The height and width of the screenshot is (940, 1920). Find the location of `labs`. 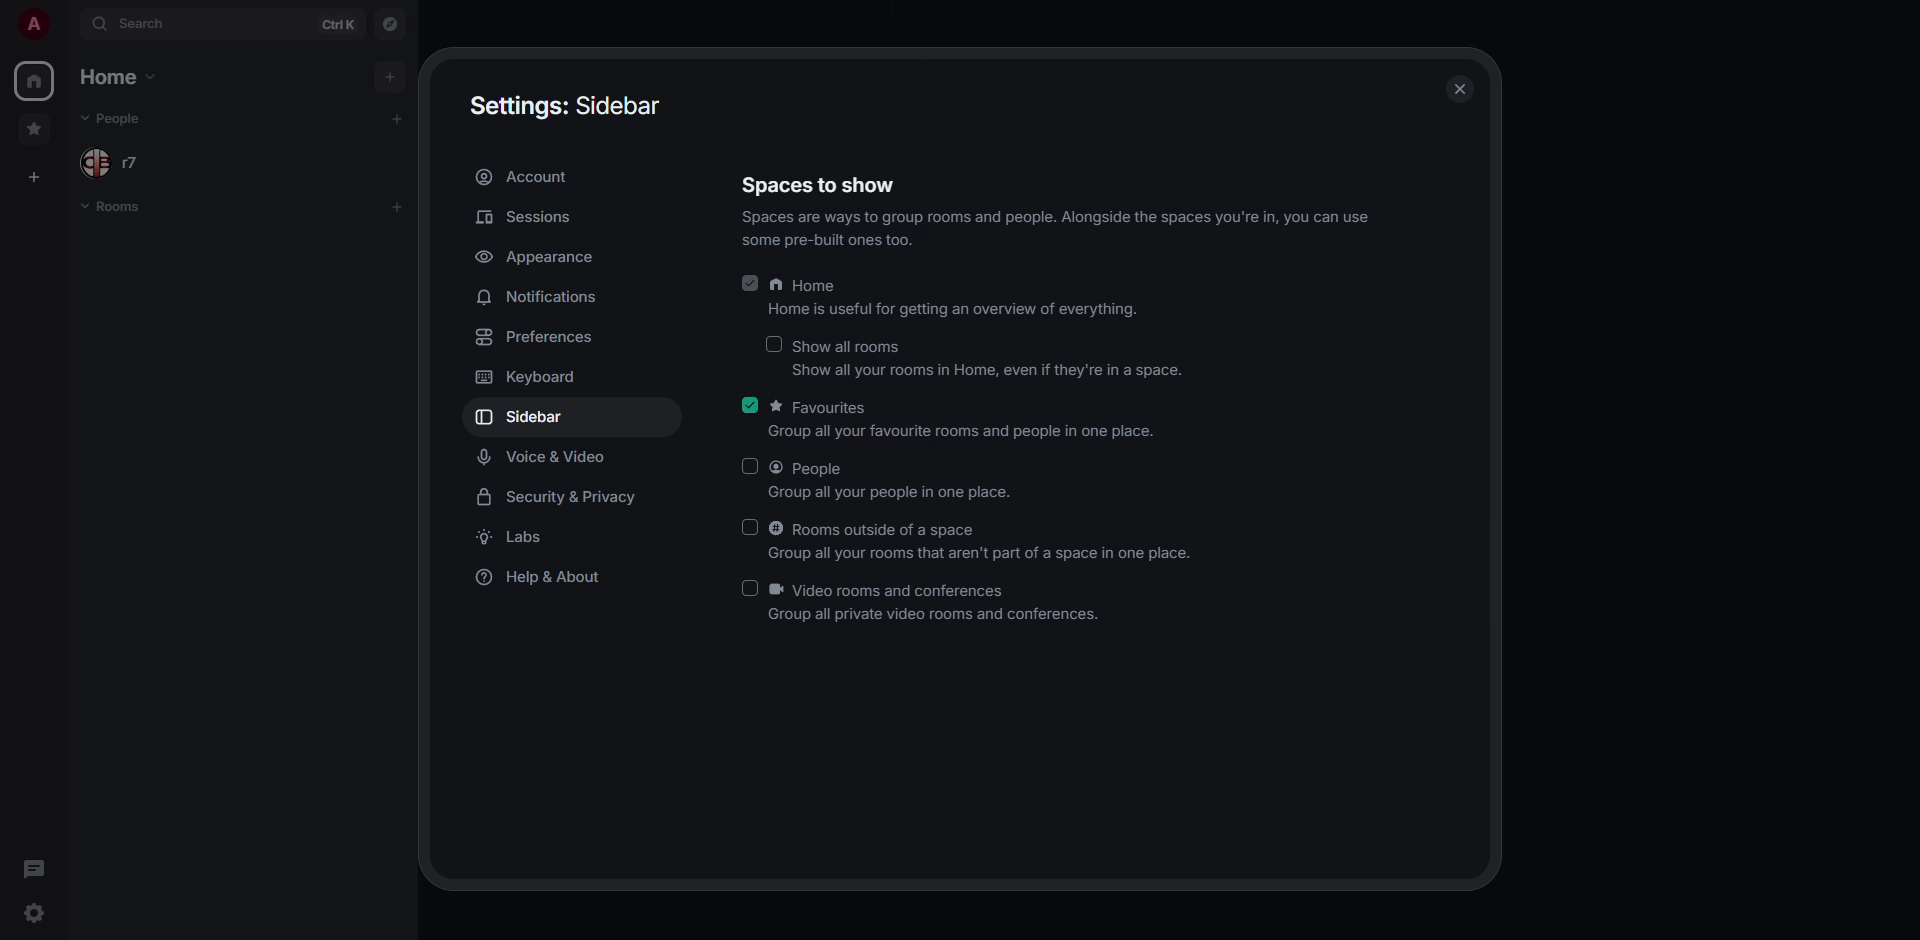

labs is located at coordinates (517, 540).